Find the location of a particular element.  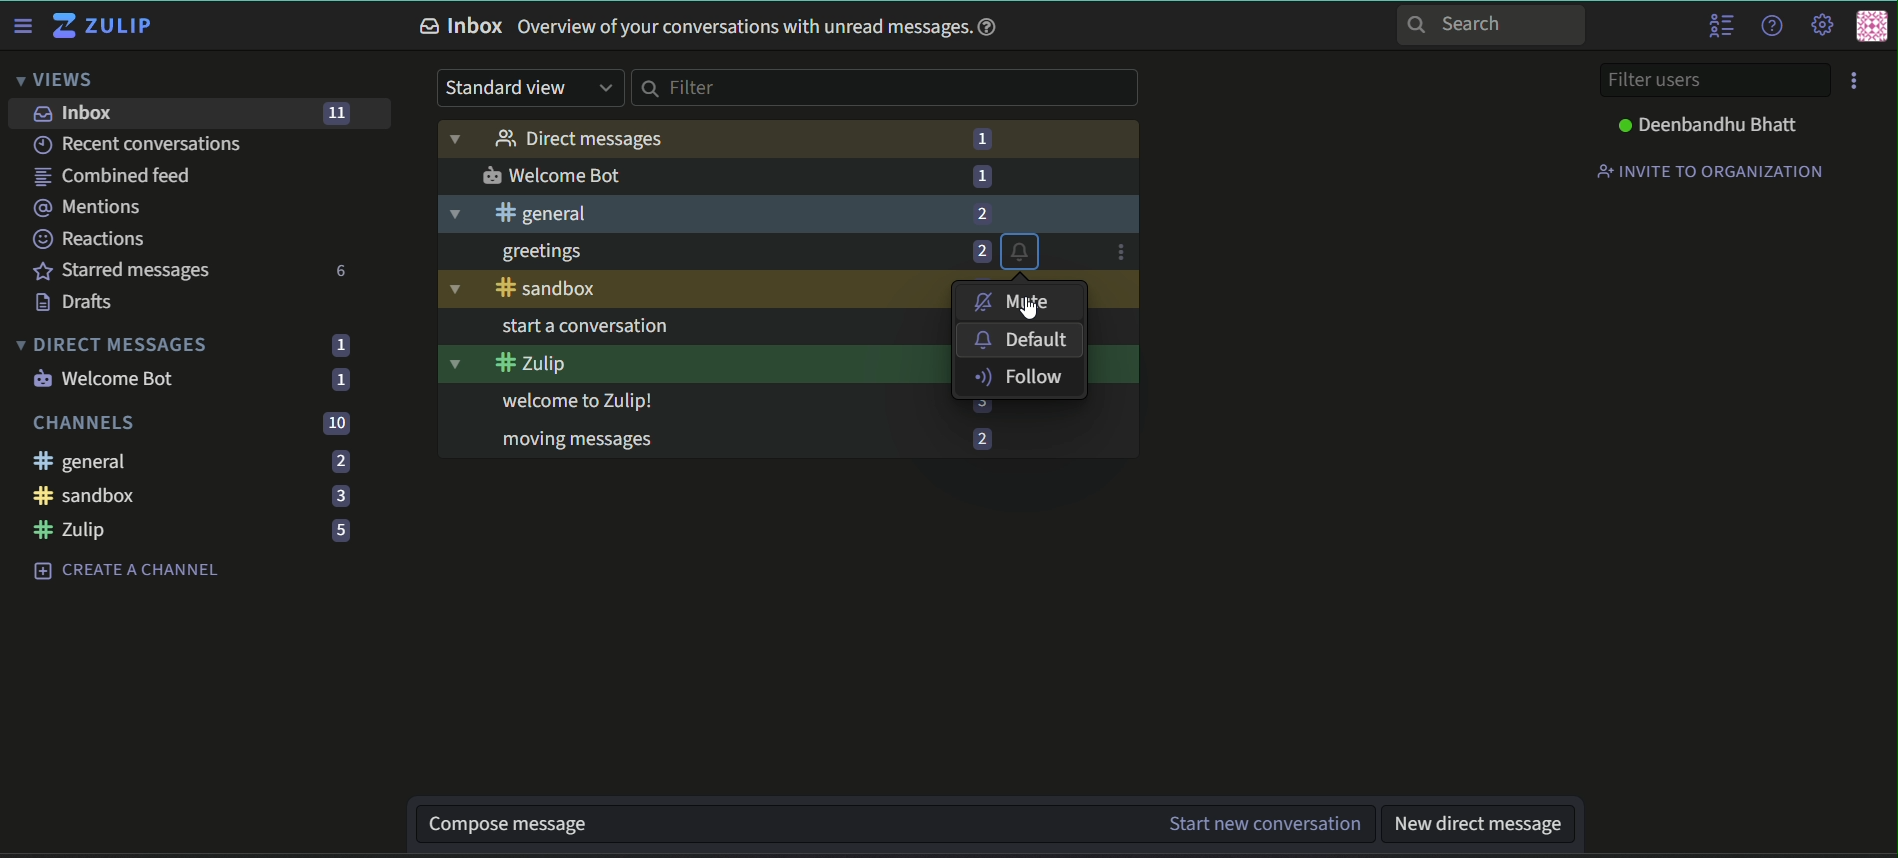

bell is located at coordinates (1023, 252).